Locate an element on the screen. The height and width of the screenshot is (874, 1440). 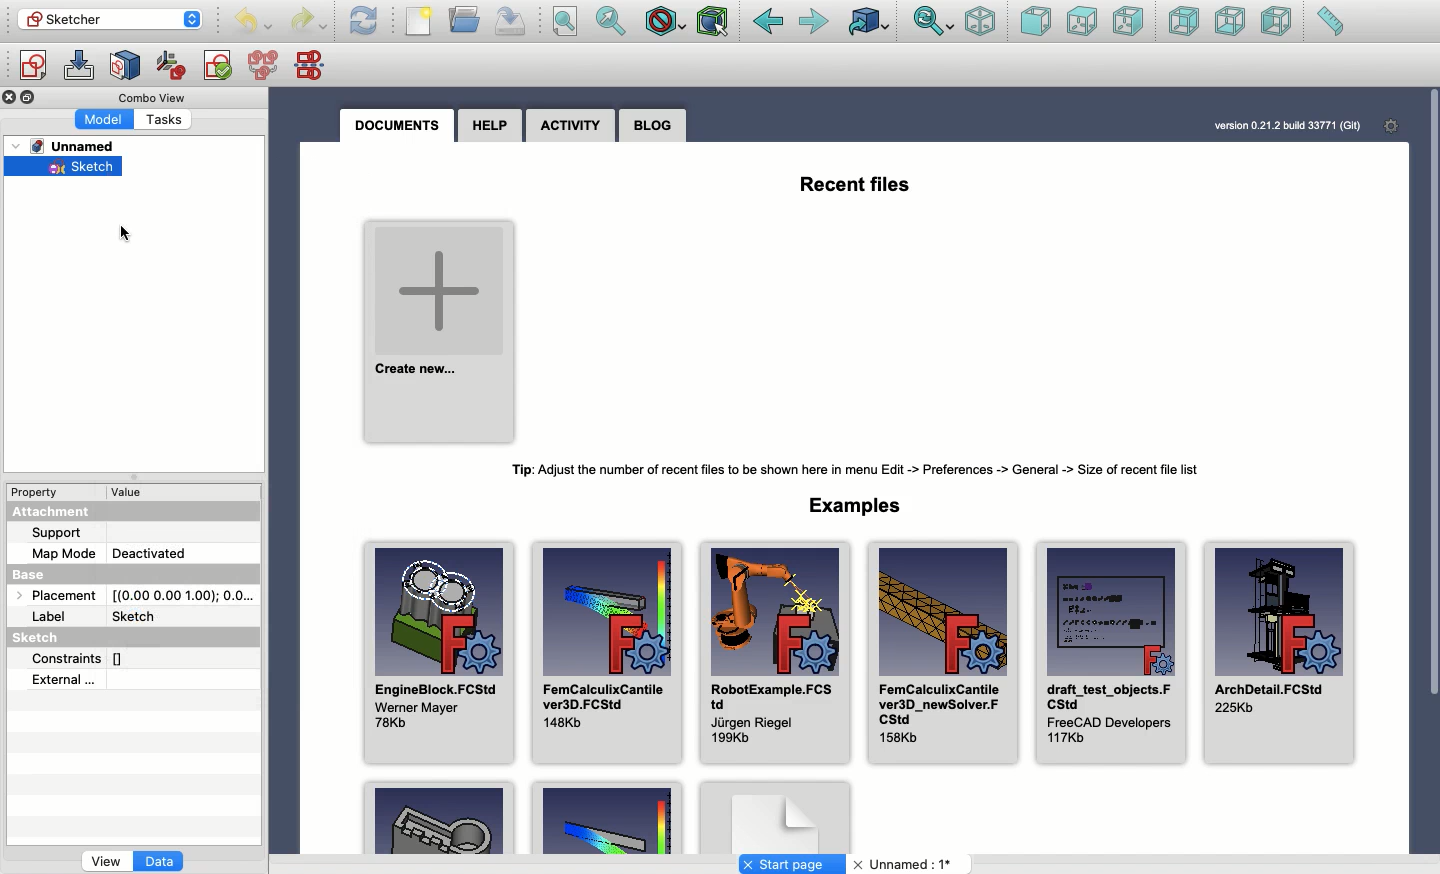
Down arrow is located at coordinates (196, 27).